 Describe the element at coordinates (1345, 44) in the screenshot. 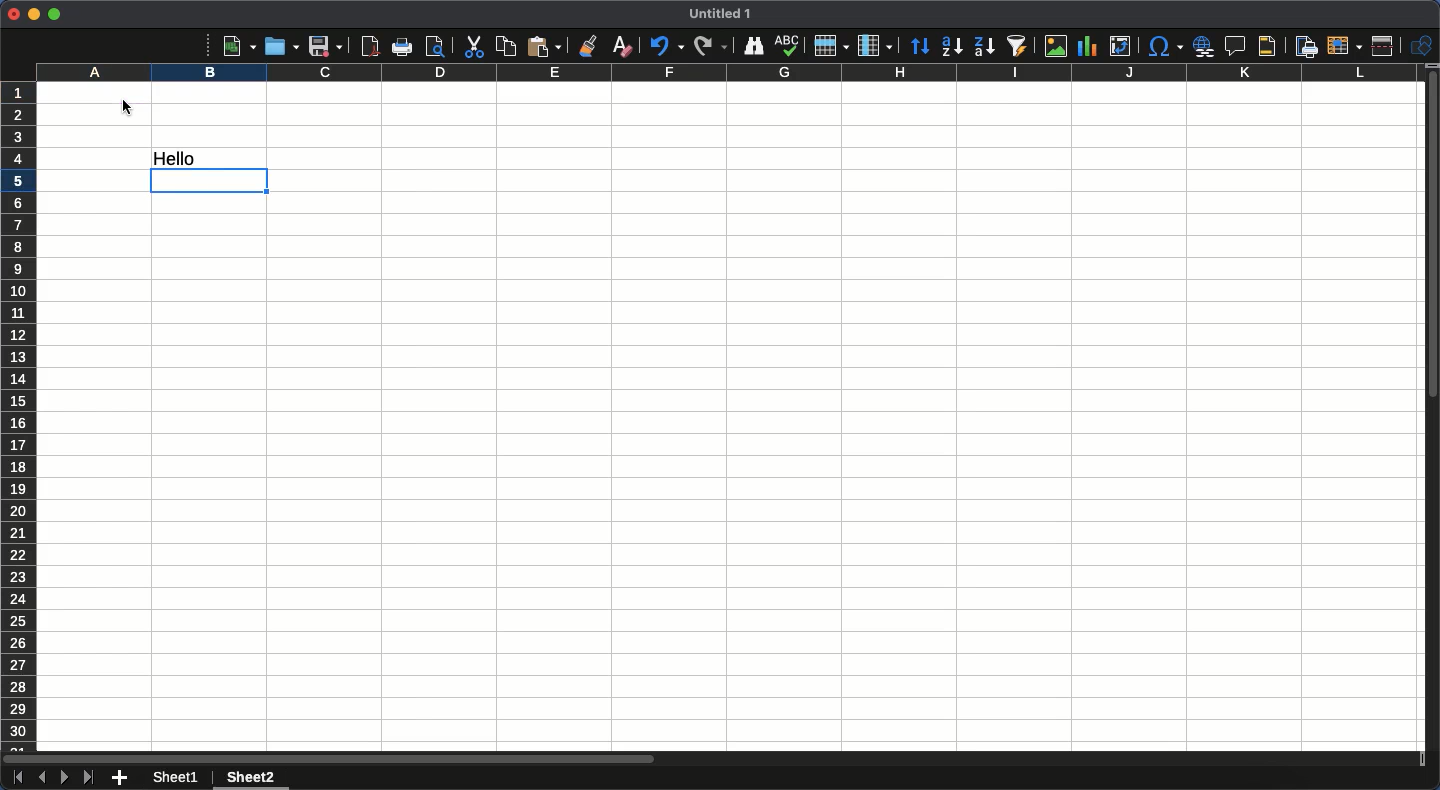

I see `Freeze rows and columns` at that location.